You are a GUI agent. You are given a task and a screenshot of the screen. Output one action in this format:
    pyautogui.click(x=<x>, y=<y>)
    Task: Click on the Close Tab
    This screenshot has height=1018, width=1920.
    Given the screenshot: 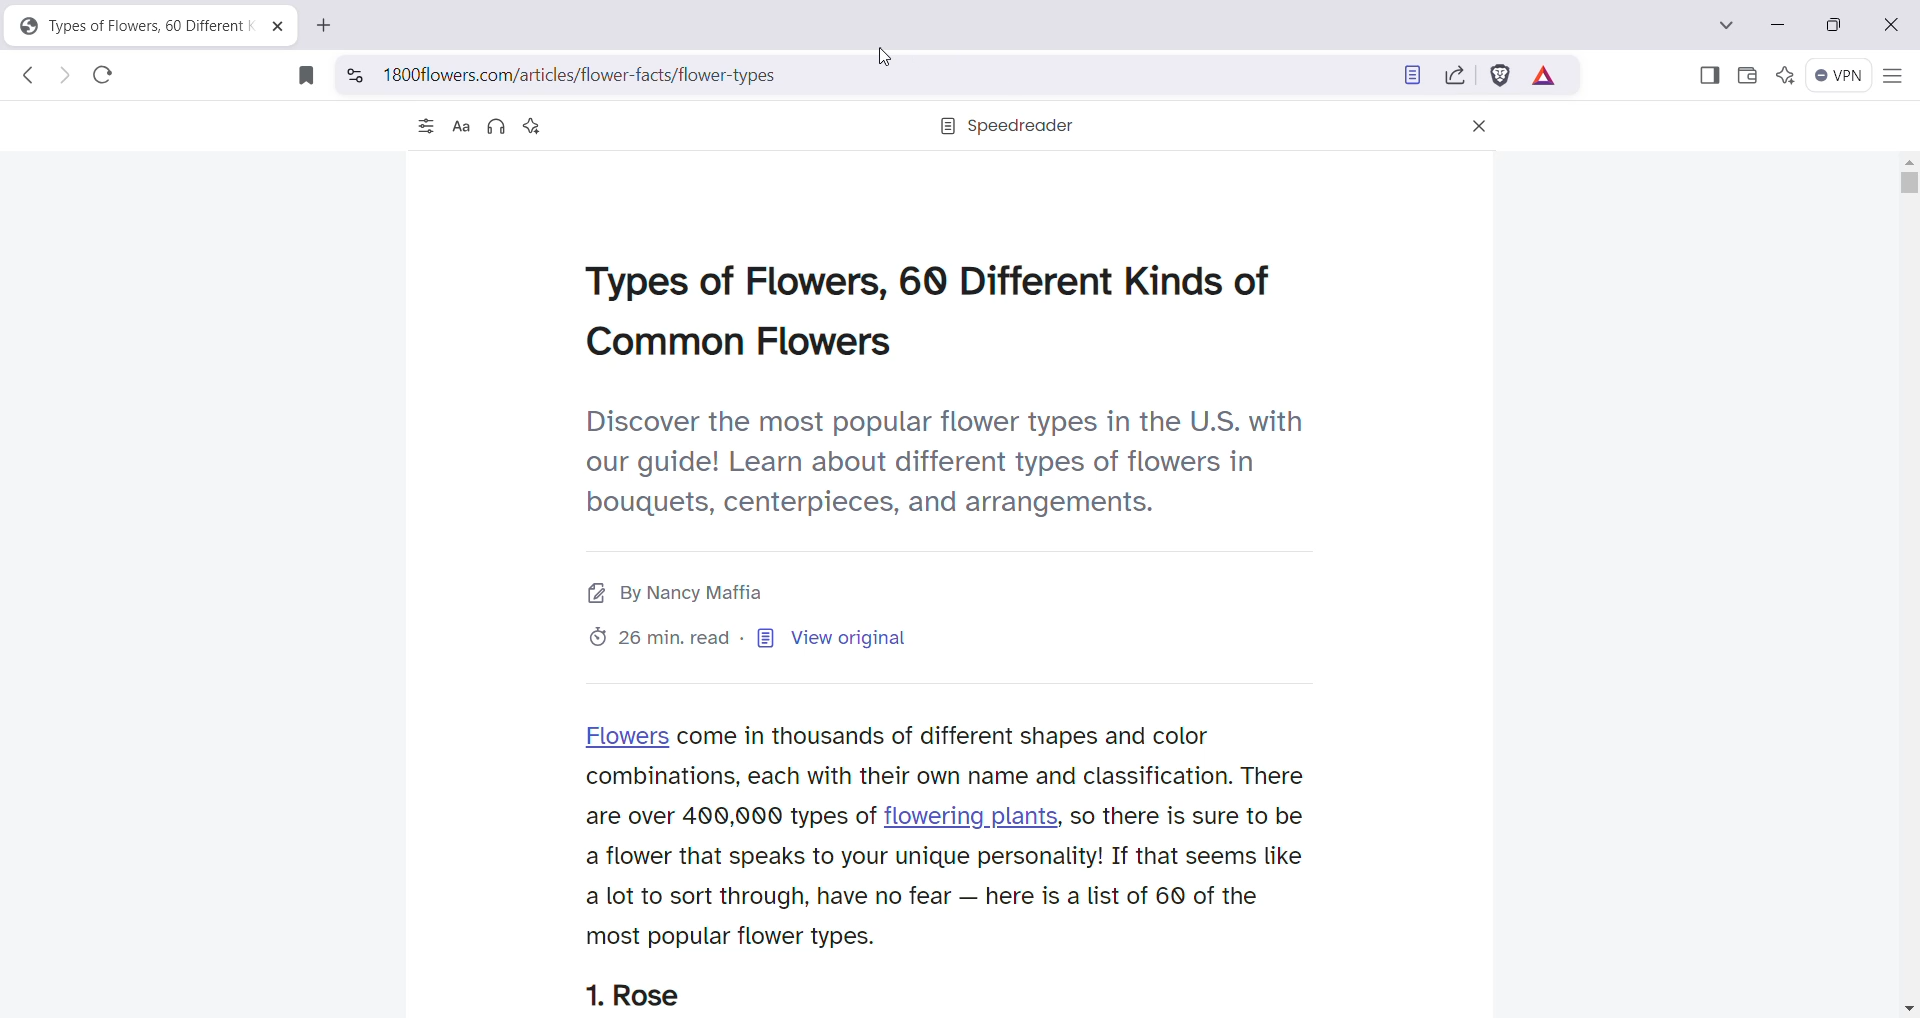 What is the action you would take?
    pyautogui.click(x=278, y=28)
    